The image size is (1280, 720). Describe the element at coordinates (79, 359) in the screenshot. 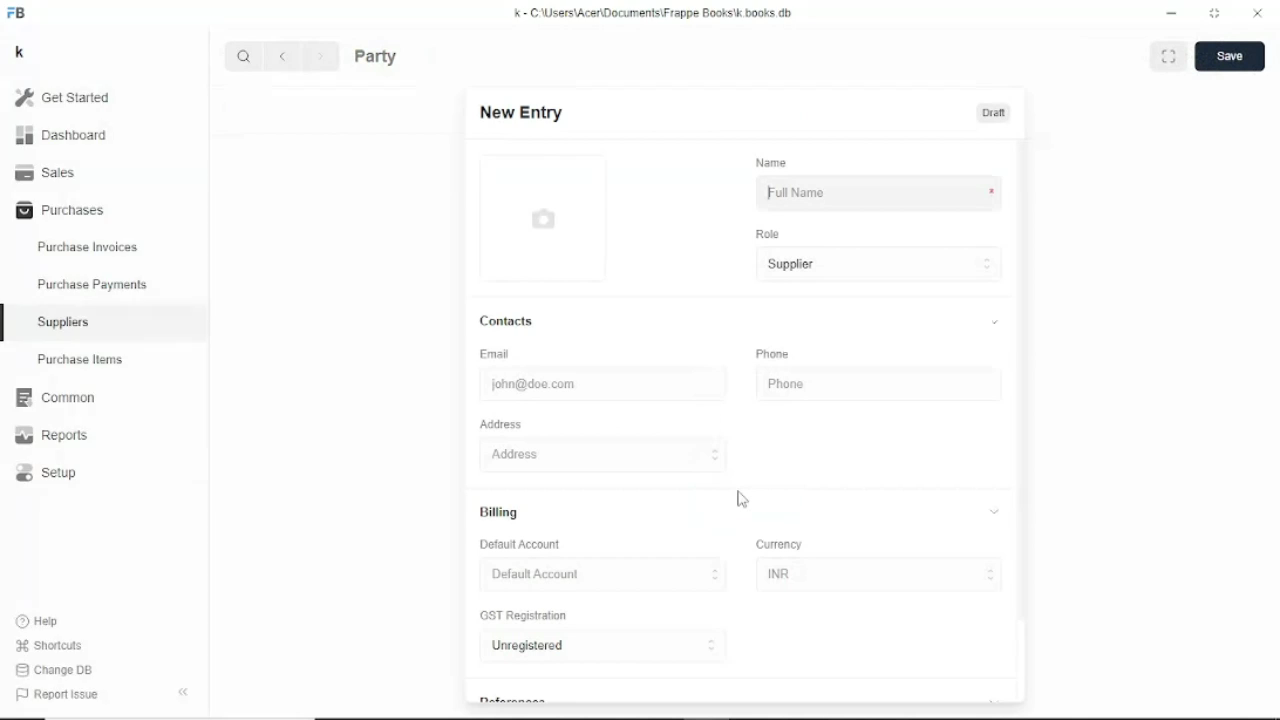

I see `Purchase items` at that location.